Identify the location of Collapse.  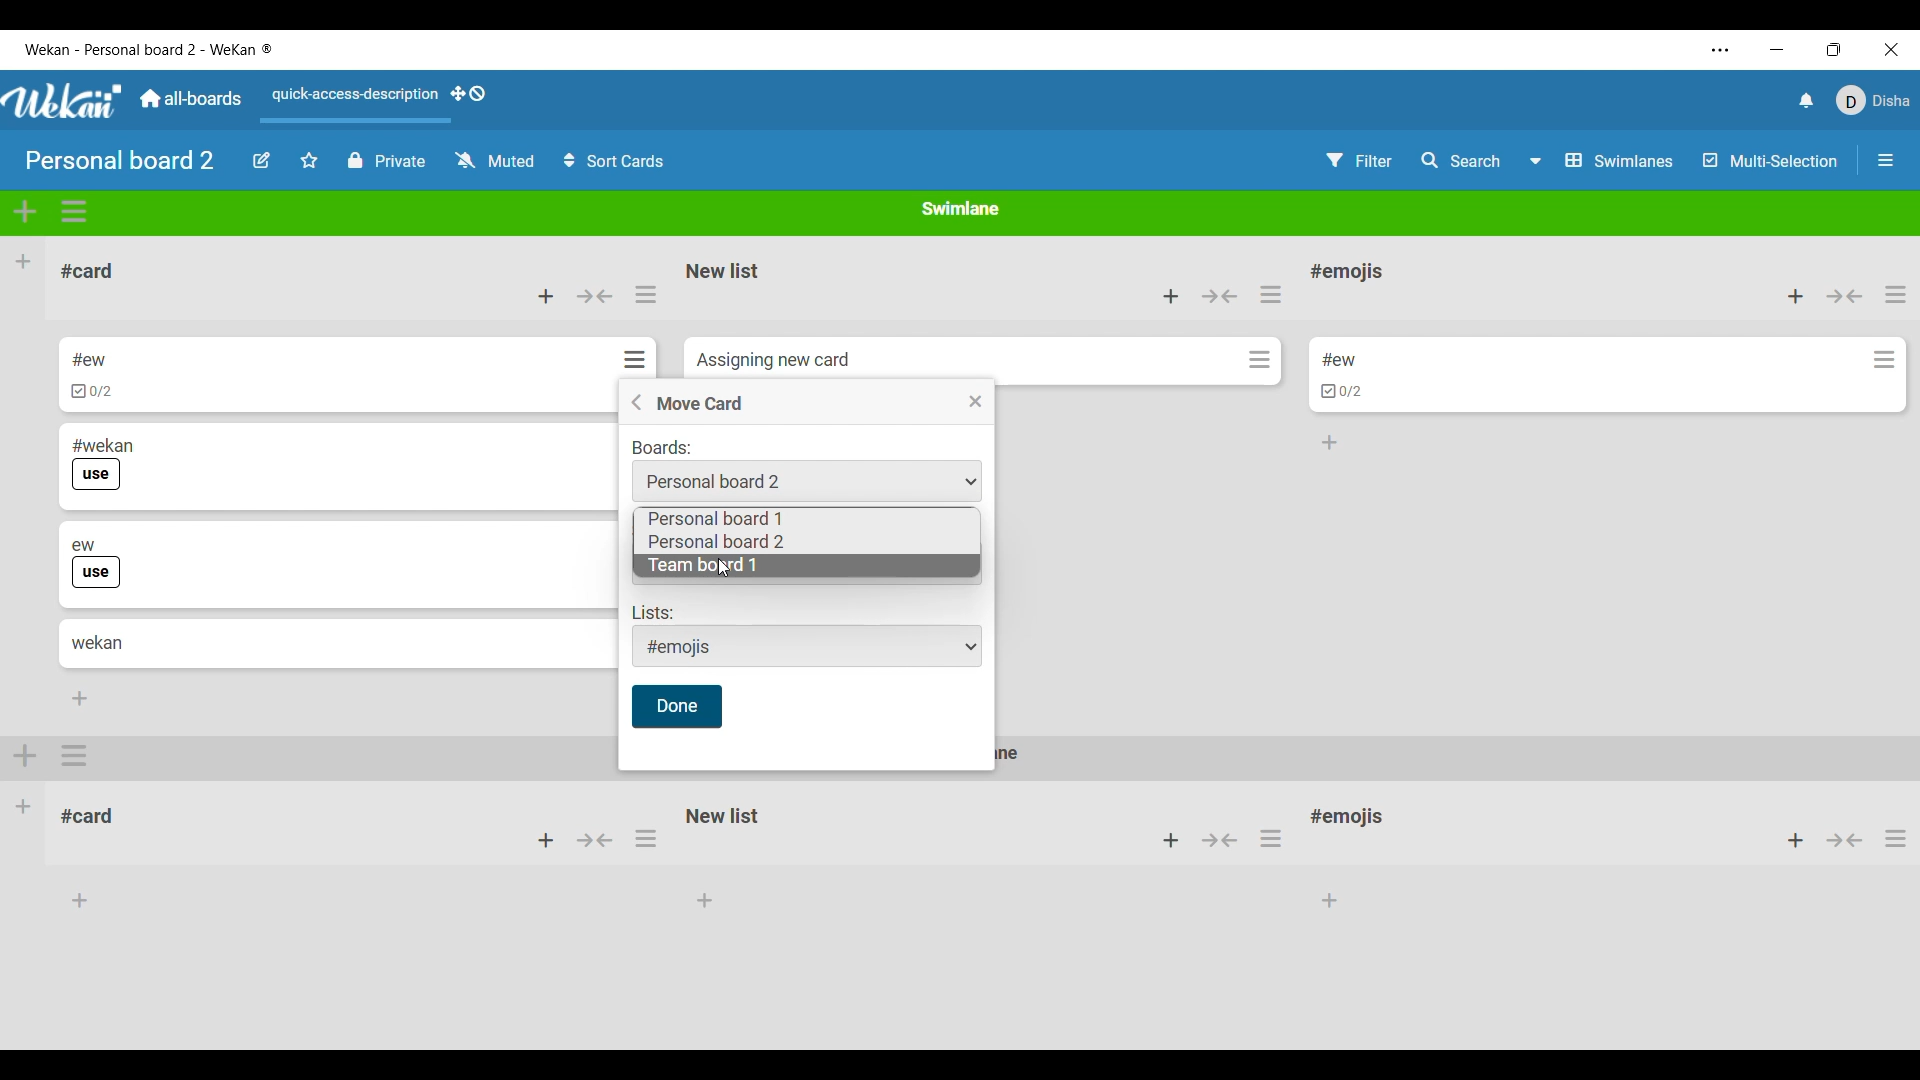
(1220, 296).